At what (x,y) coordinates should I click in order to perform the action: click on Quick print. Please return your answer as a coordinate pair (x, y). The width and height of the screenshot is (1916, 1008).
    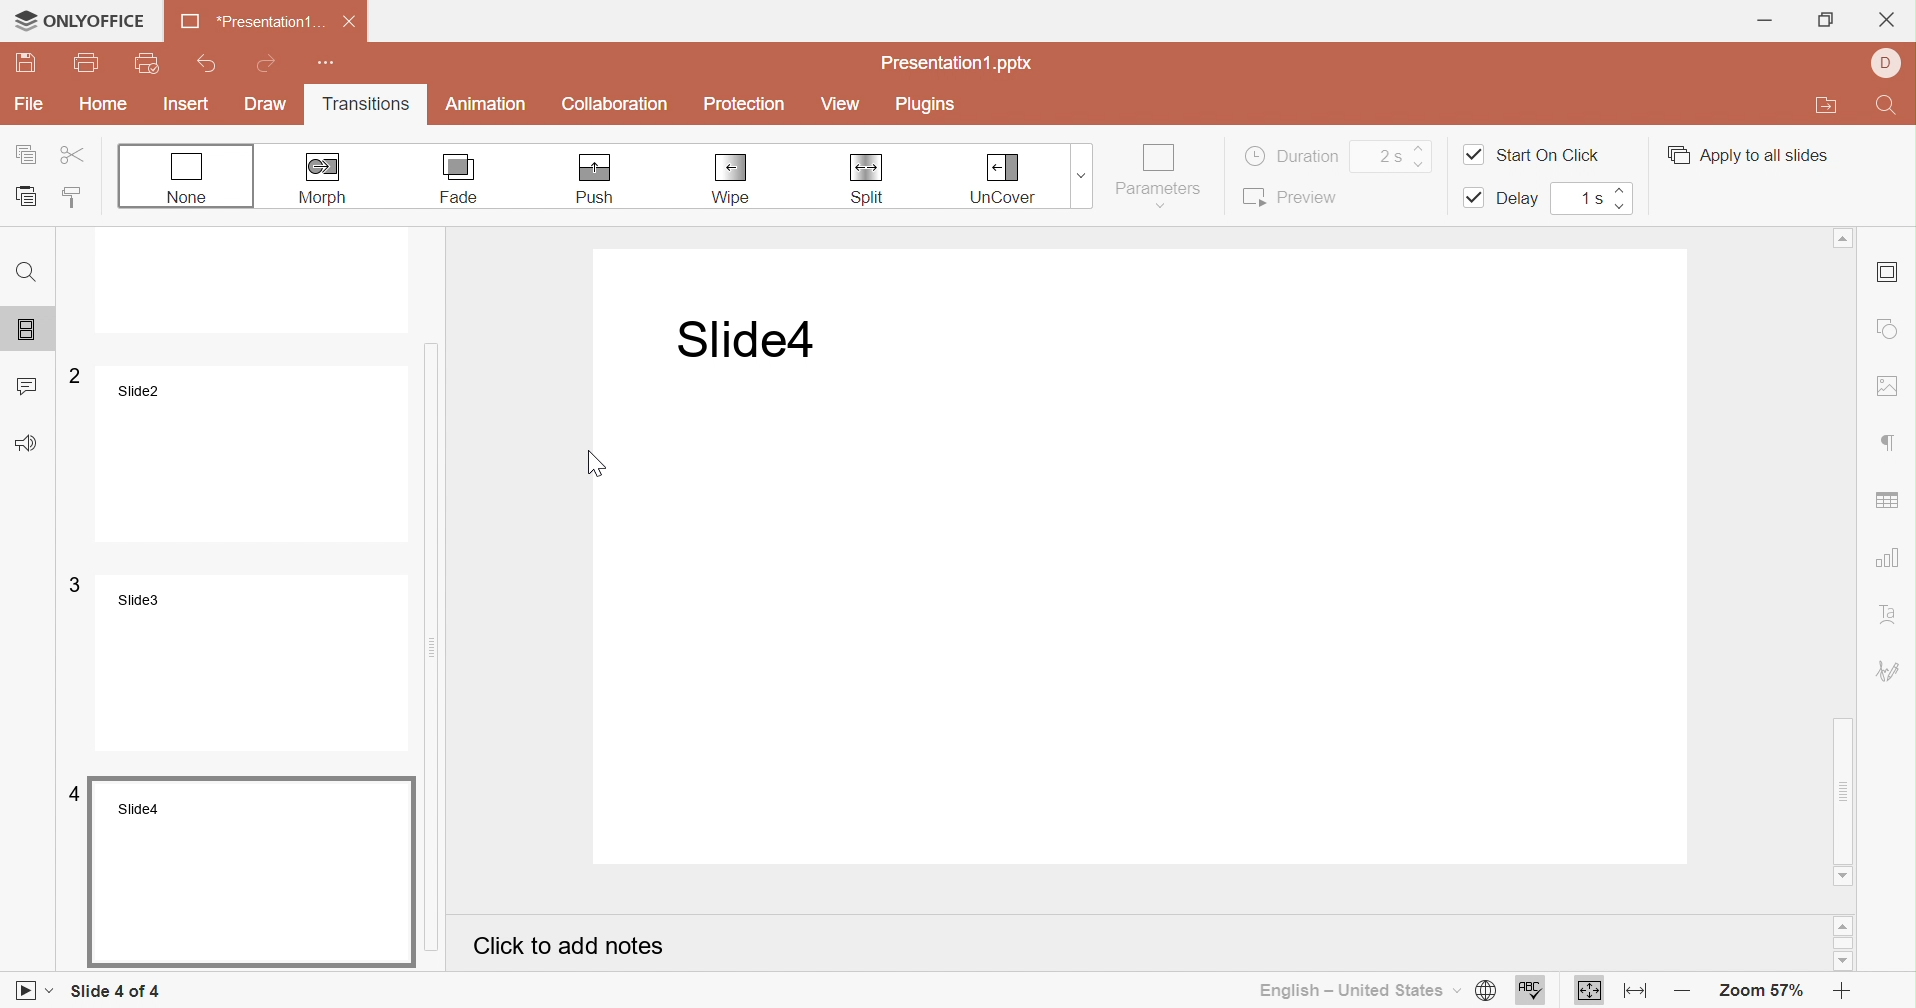
    Looking at the image, I should click on (150, 65).